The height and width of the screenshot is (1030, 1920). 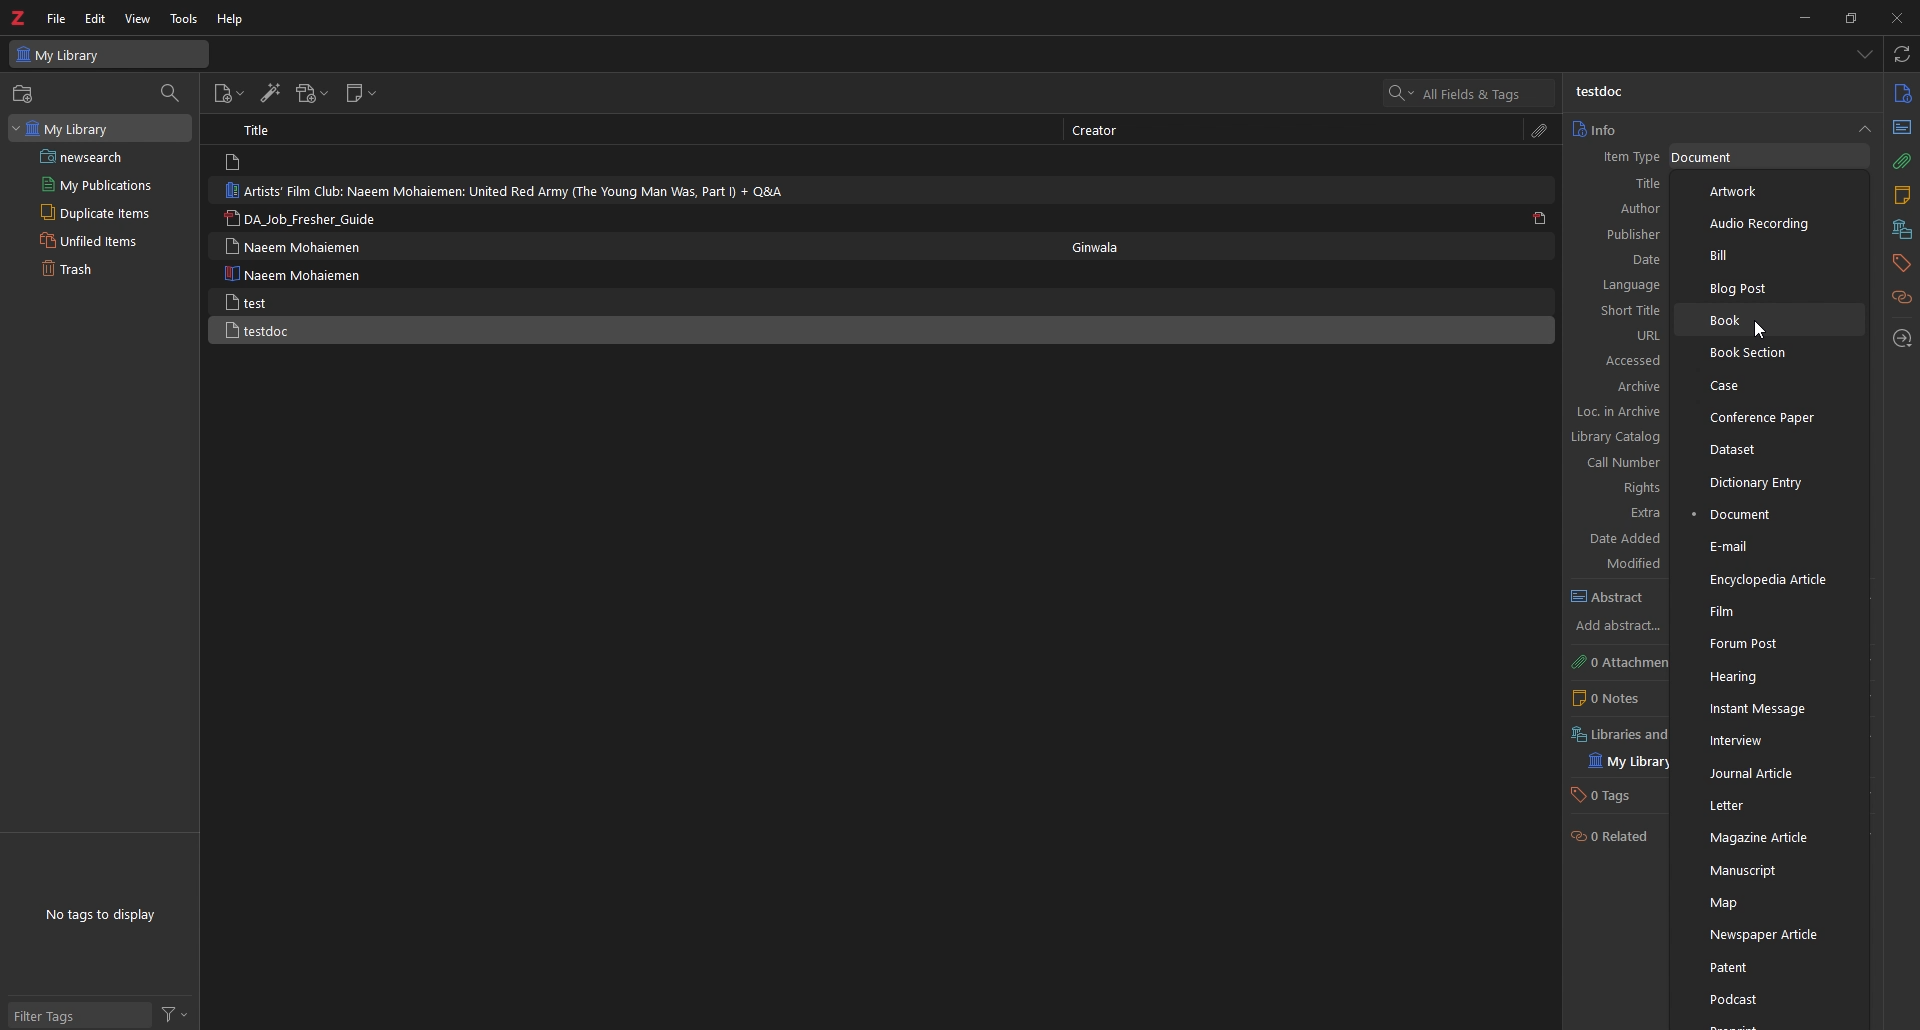 What do you see at coordinates (1470, 92) in the screenshot?
I see `search` at bounding box center [1470, 92].